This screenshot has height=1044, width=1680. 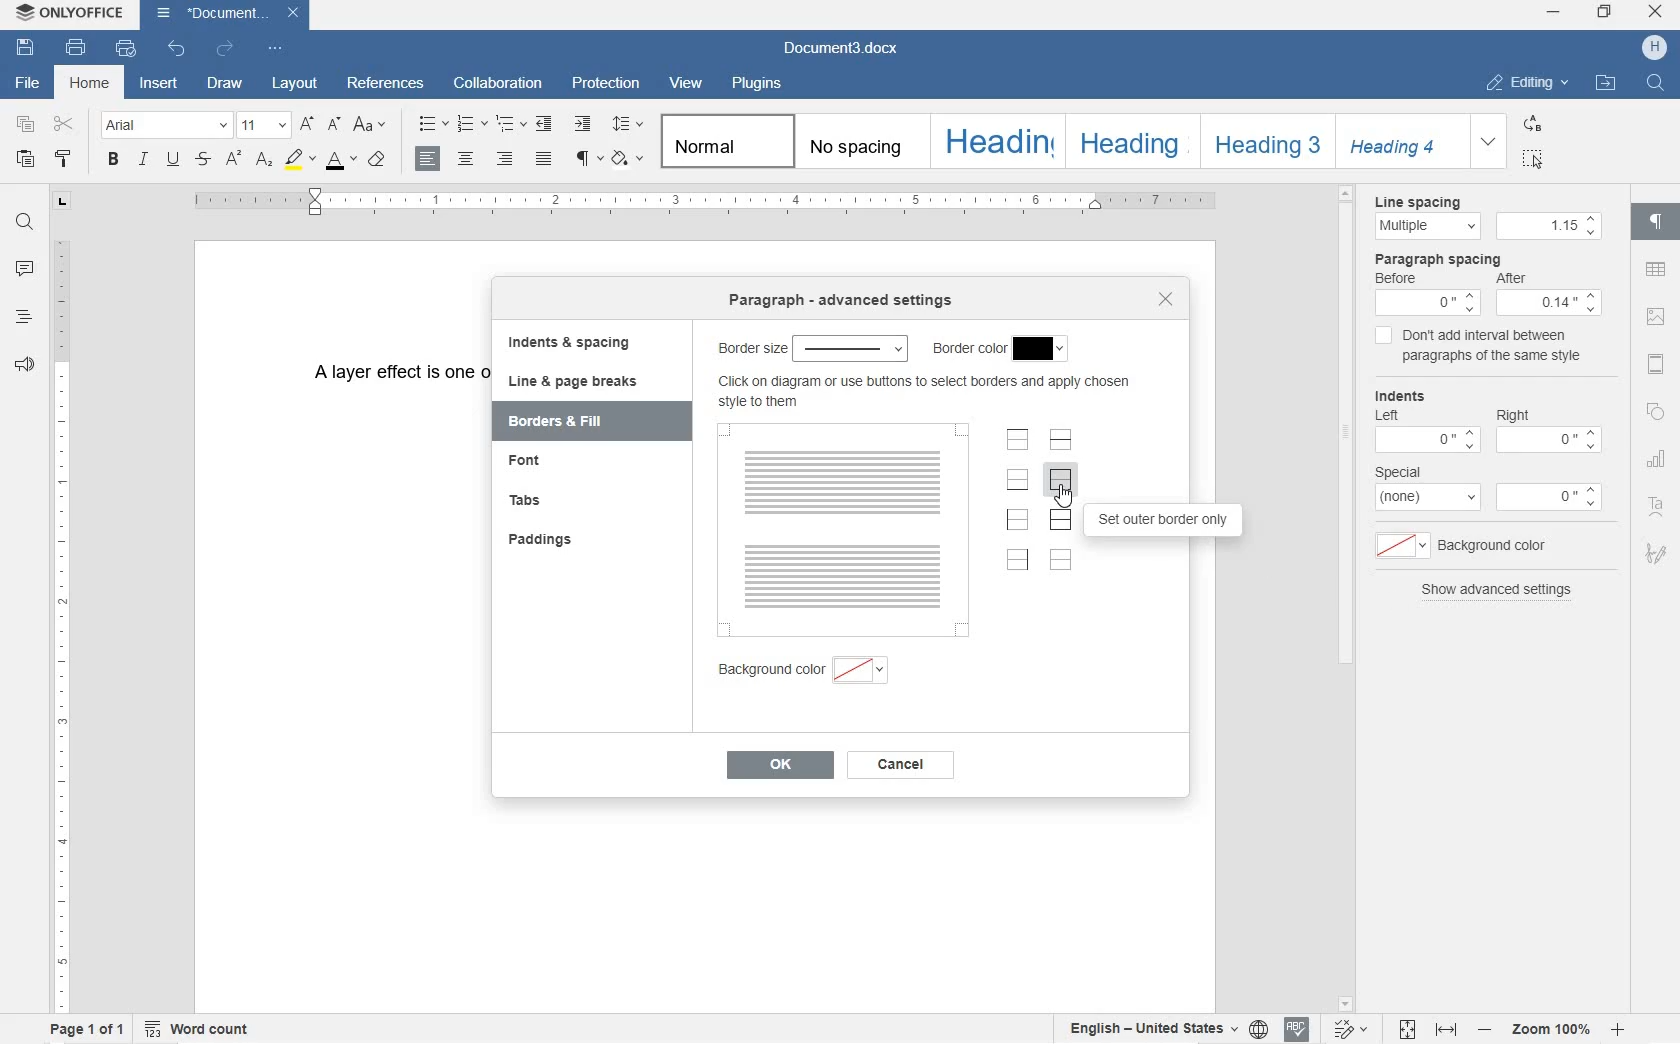 I want to click on Before, so click(x=1427, y=295).